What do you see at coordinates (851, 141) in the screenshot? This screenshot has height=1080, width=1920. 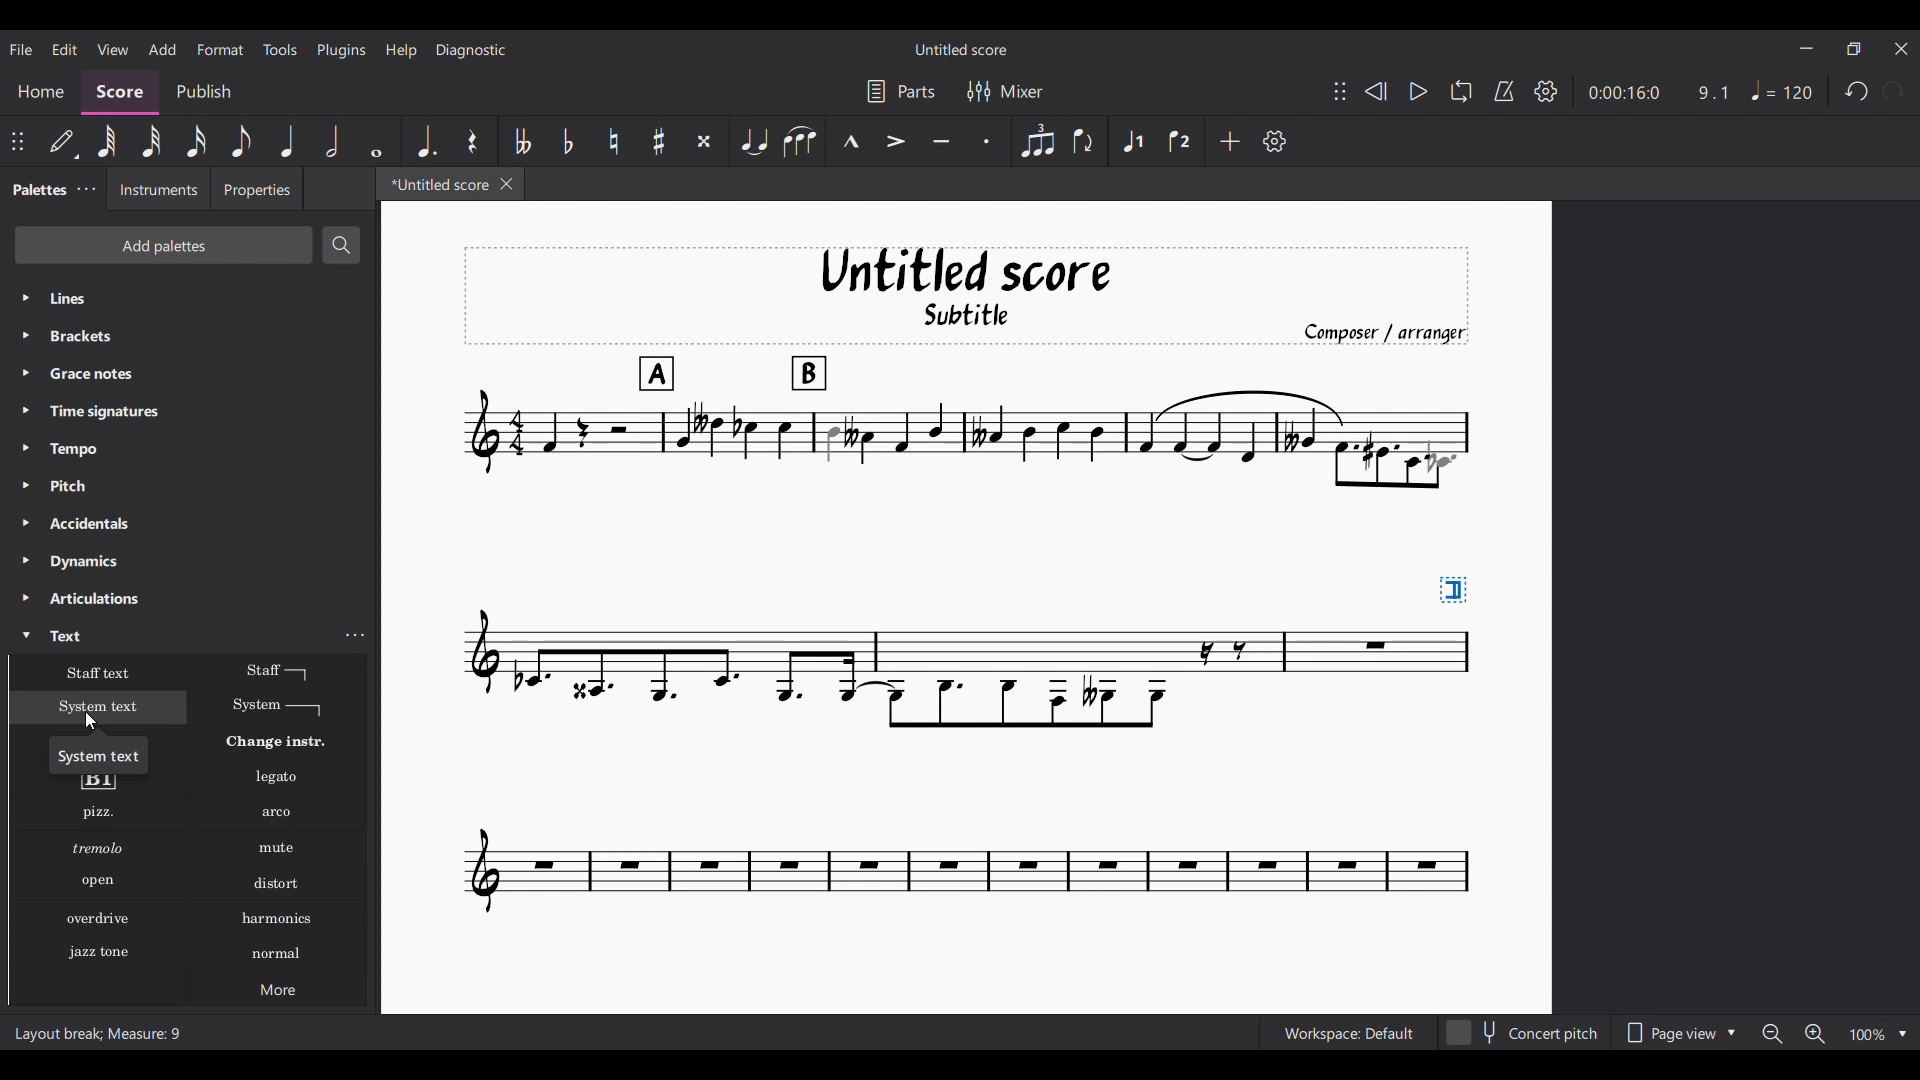 I see `Marcato` at bounding box center [851, 141].